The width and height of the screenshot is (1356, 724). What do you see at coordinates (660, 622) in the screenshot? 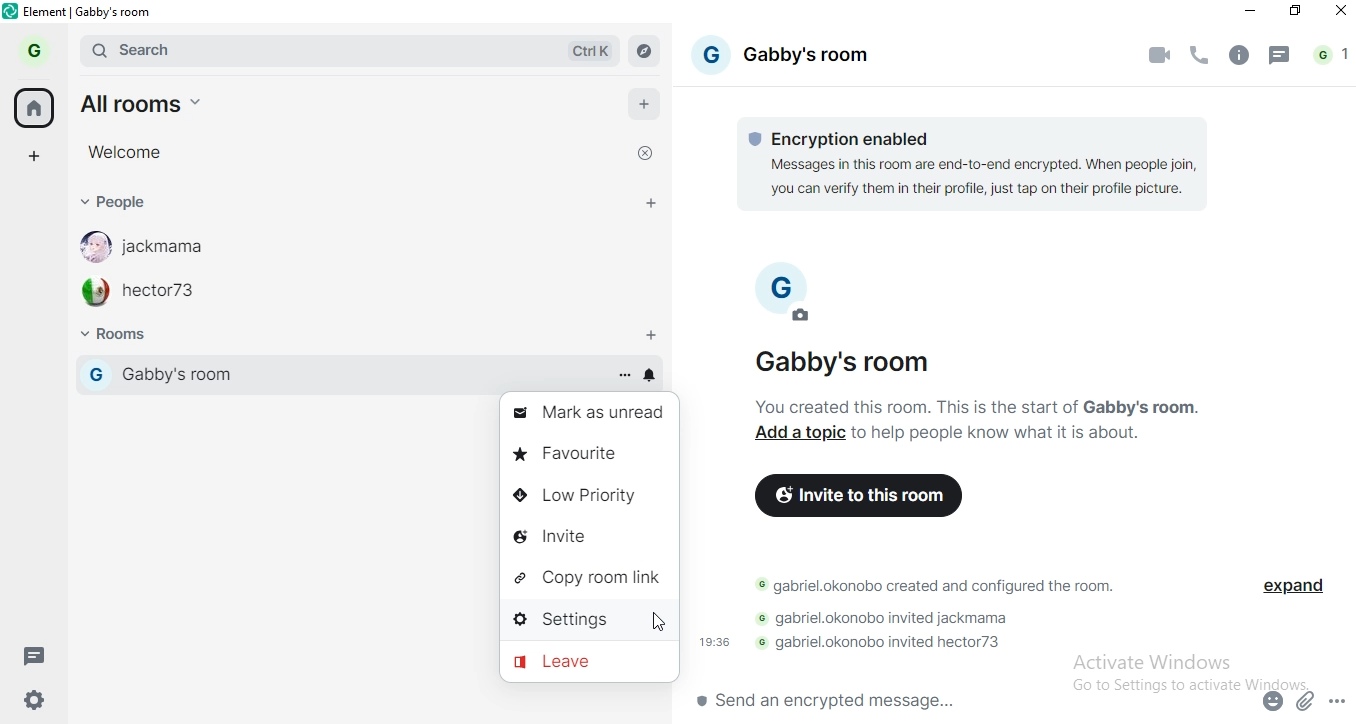
I see `cursor` at bounding box center [660, 622].